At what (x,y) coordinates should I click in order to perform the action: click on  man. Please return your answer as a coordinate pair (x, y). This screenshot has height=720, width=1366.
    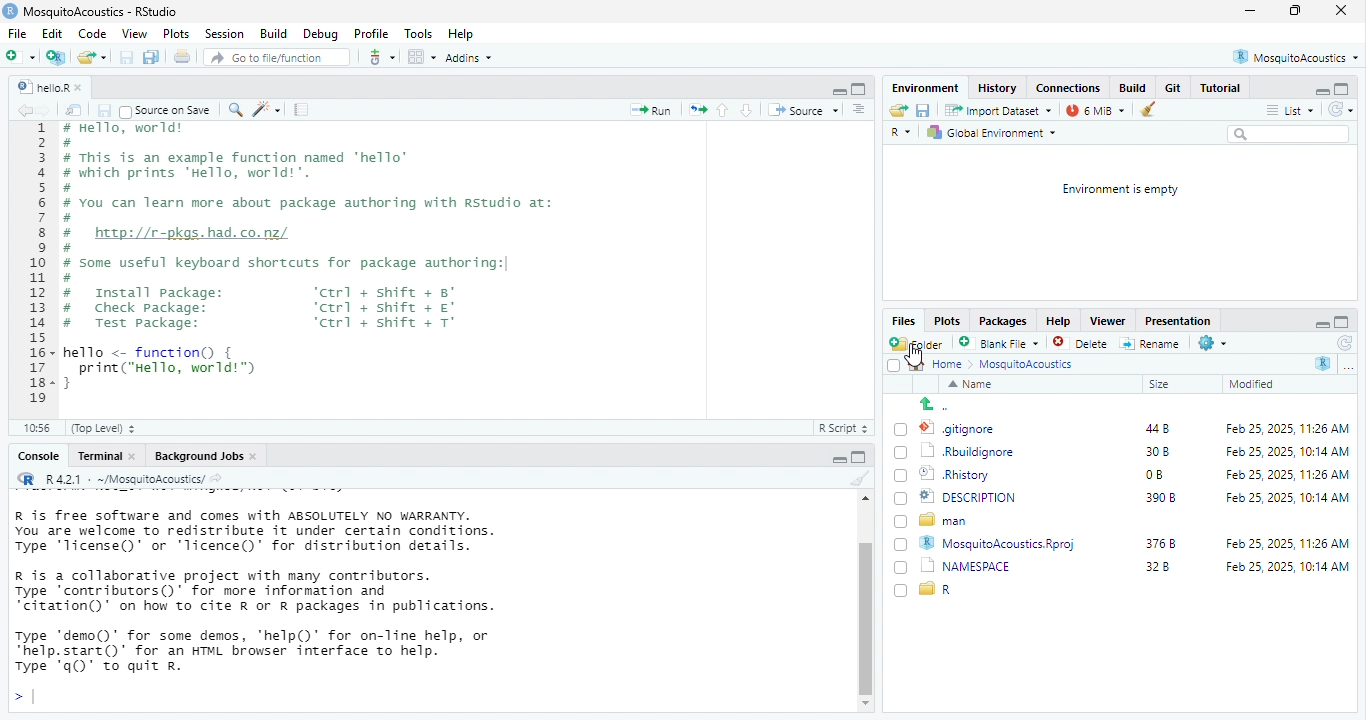
    Looking at the image, I should click on (950, 521).